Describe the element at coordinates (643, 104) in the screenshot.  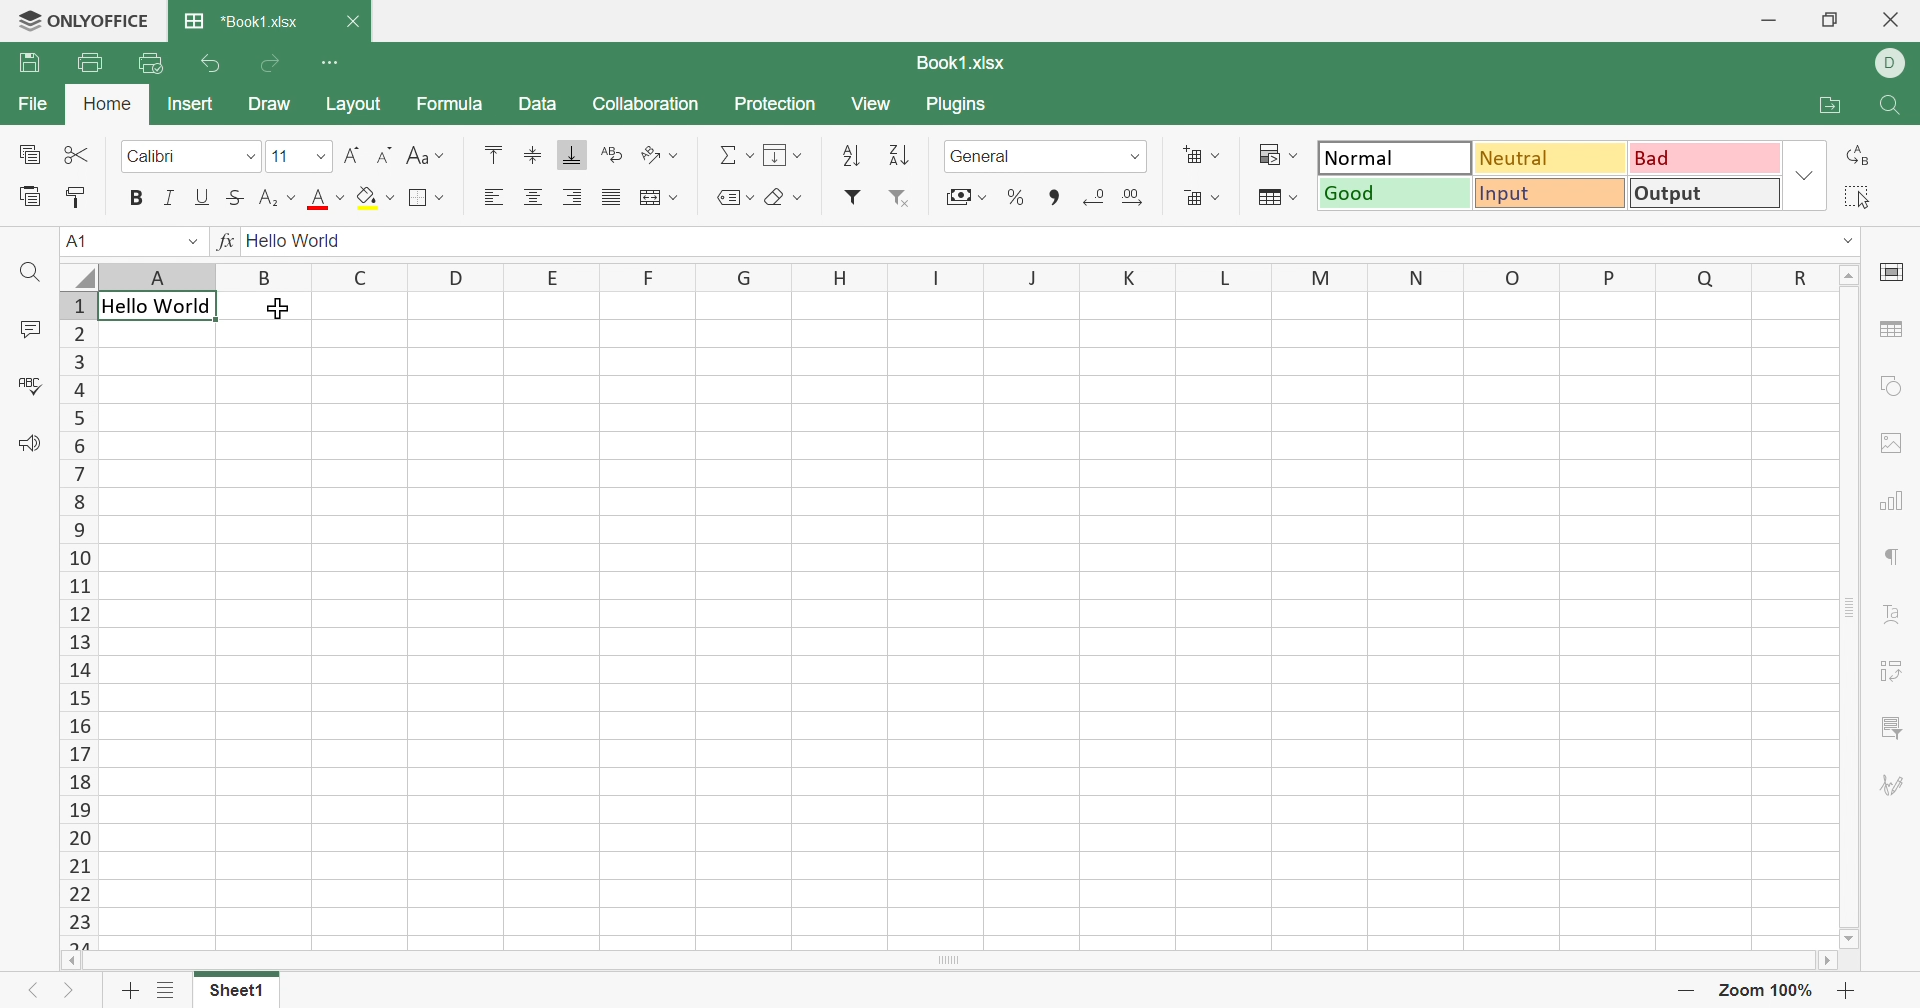
I see `Collaboration` at that location.